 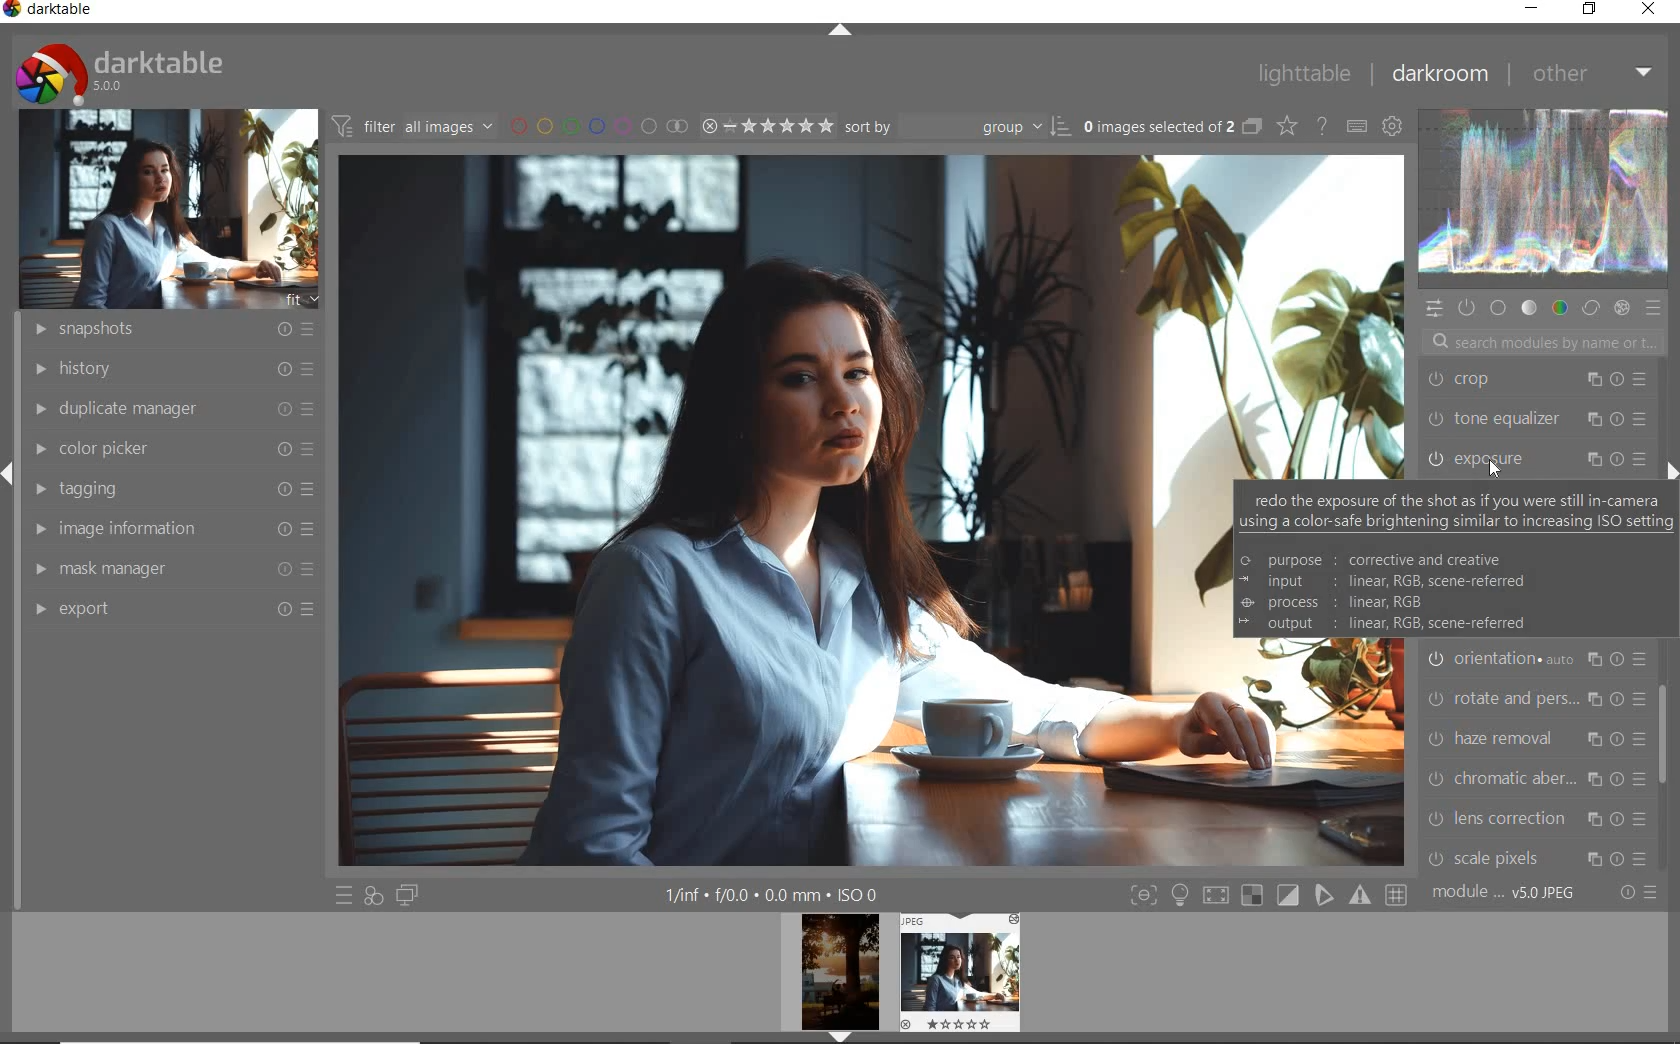 I want to click on LIGHTTABLE, so click(x=1305, y=74).